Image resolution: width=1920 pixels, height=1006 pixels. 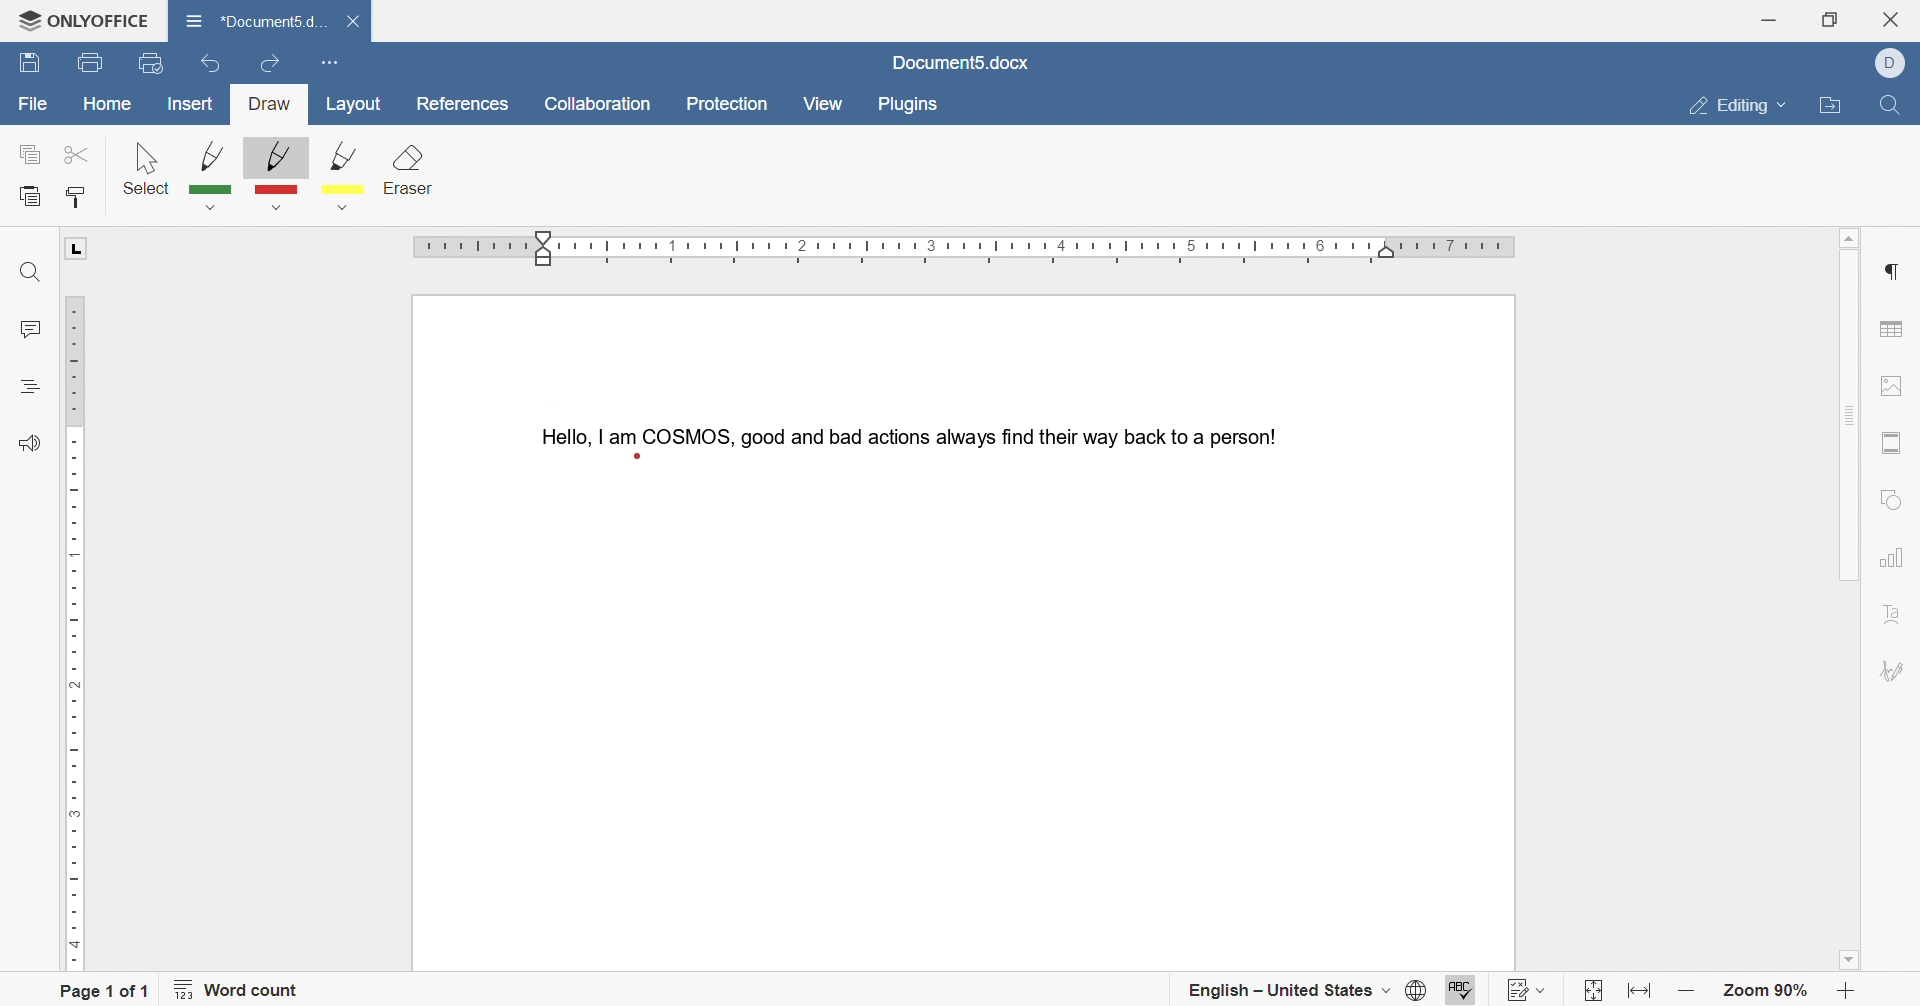 What do you see at coordinates (105, 989) in the screenshot?
I see `page 1 of 1` at bounding box center [105, 989].